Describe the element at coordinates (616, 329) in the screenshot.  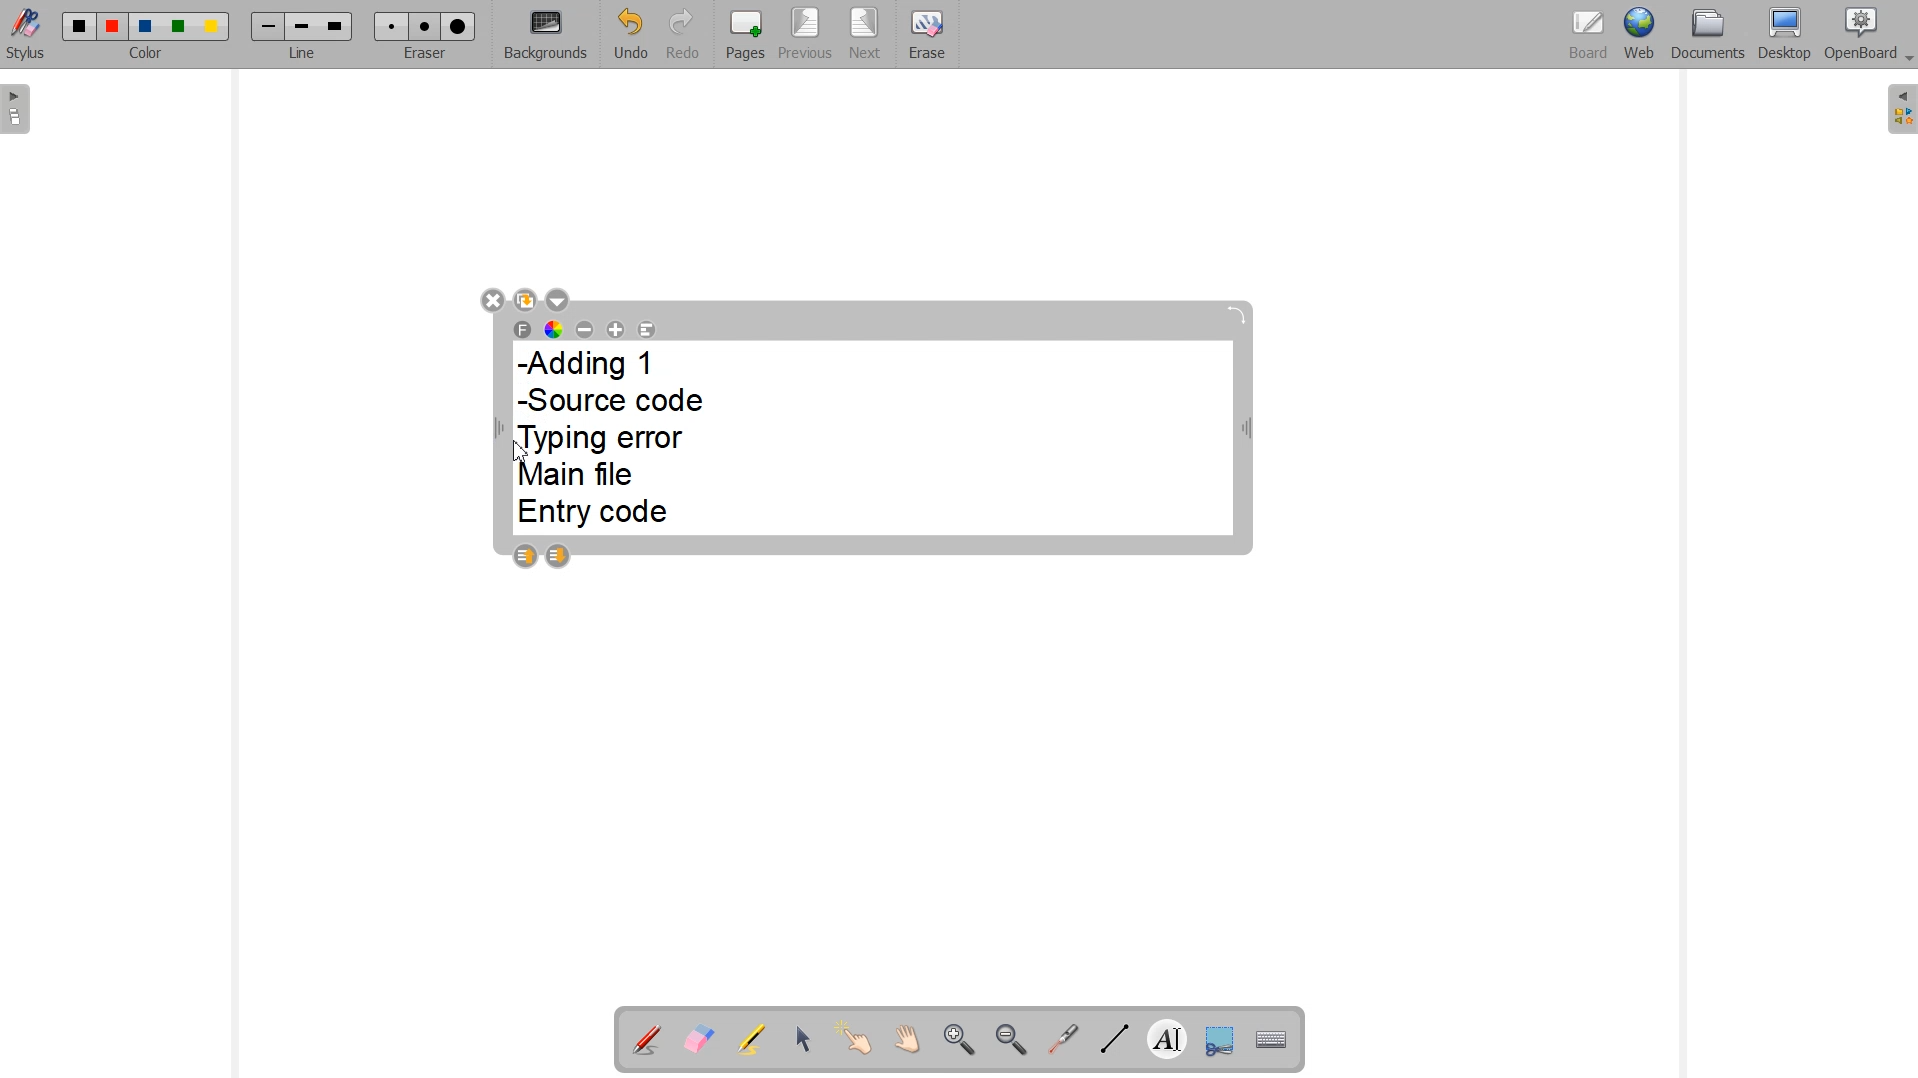
I see `Increase font size ` at that location.